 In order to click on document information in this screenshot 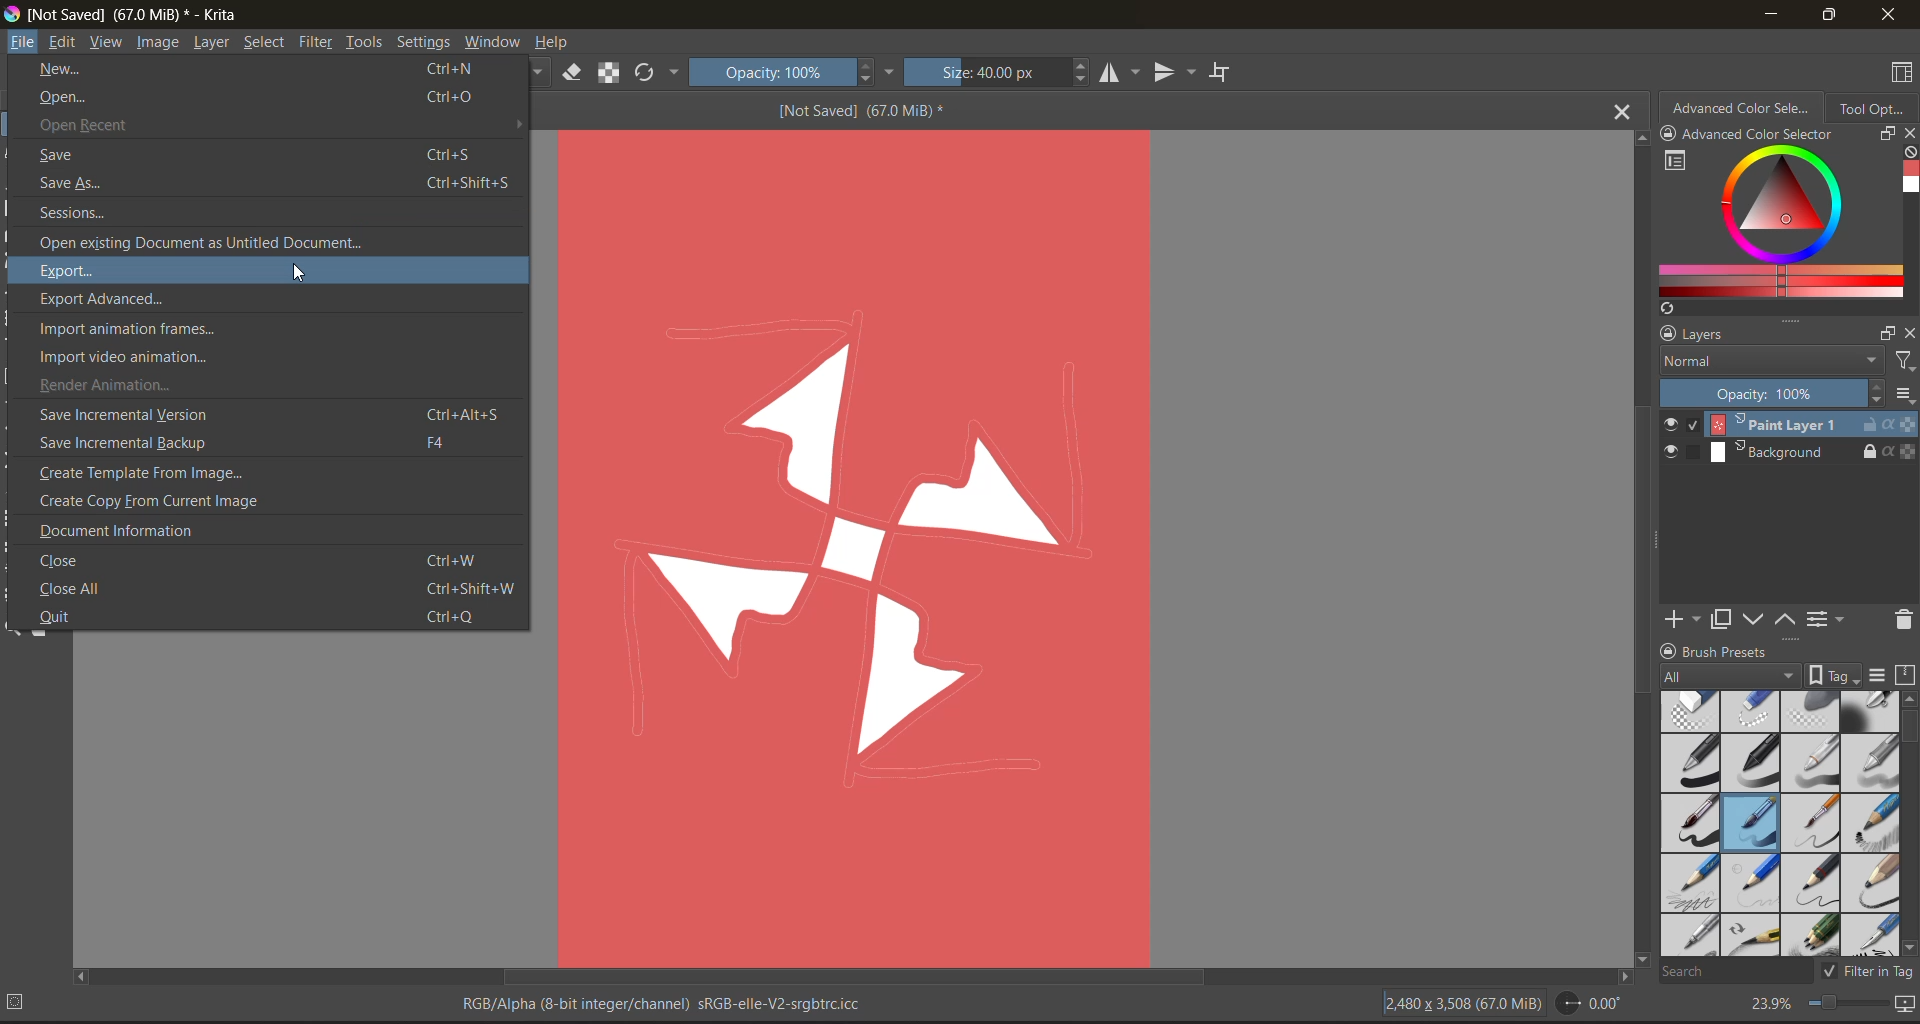, I will do `click(268, 530)`.